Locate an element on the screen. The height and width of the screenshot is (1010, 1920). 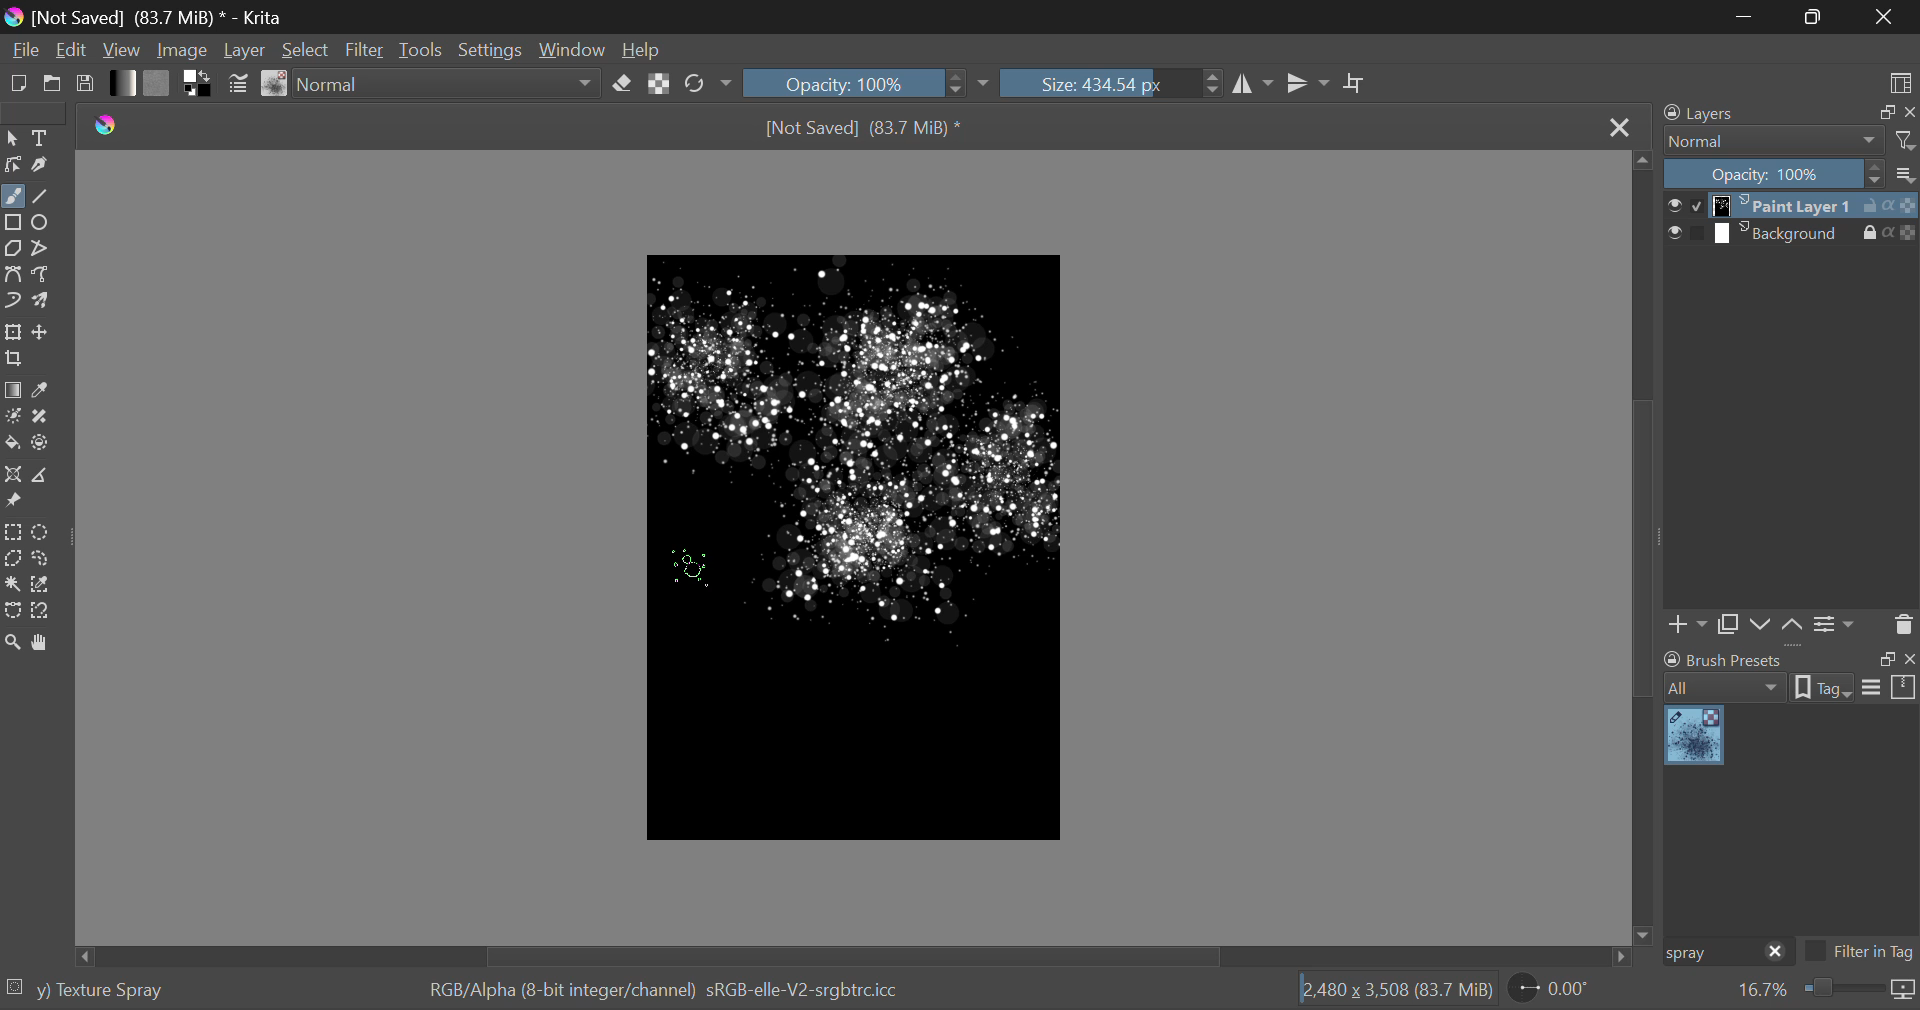
close is located at coordinates (1908, 113).